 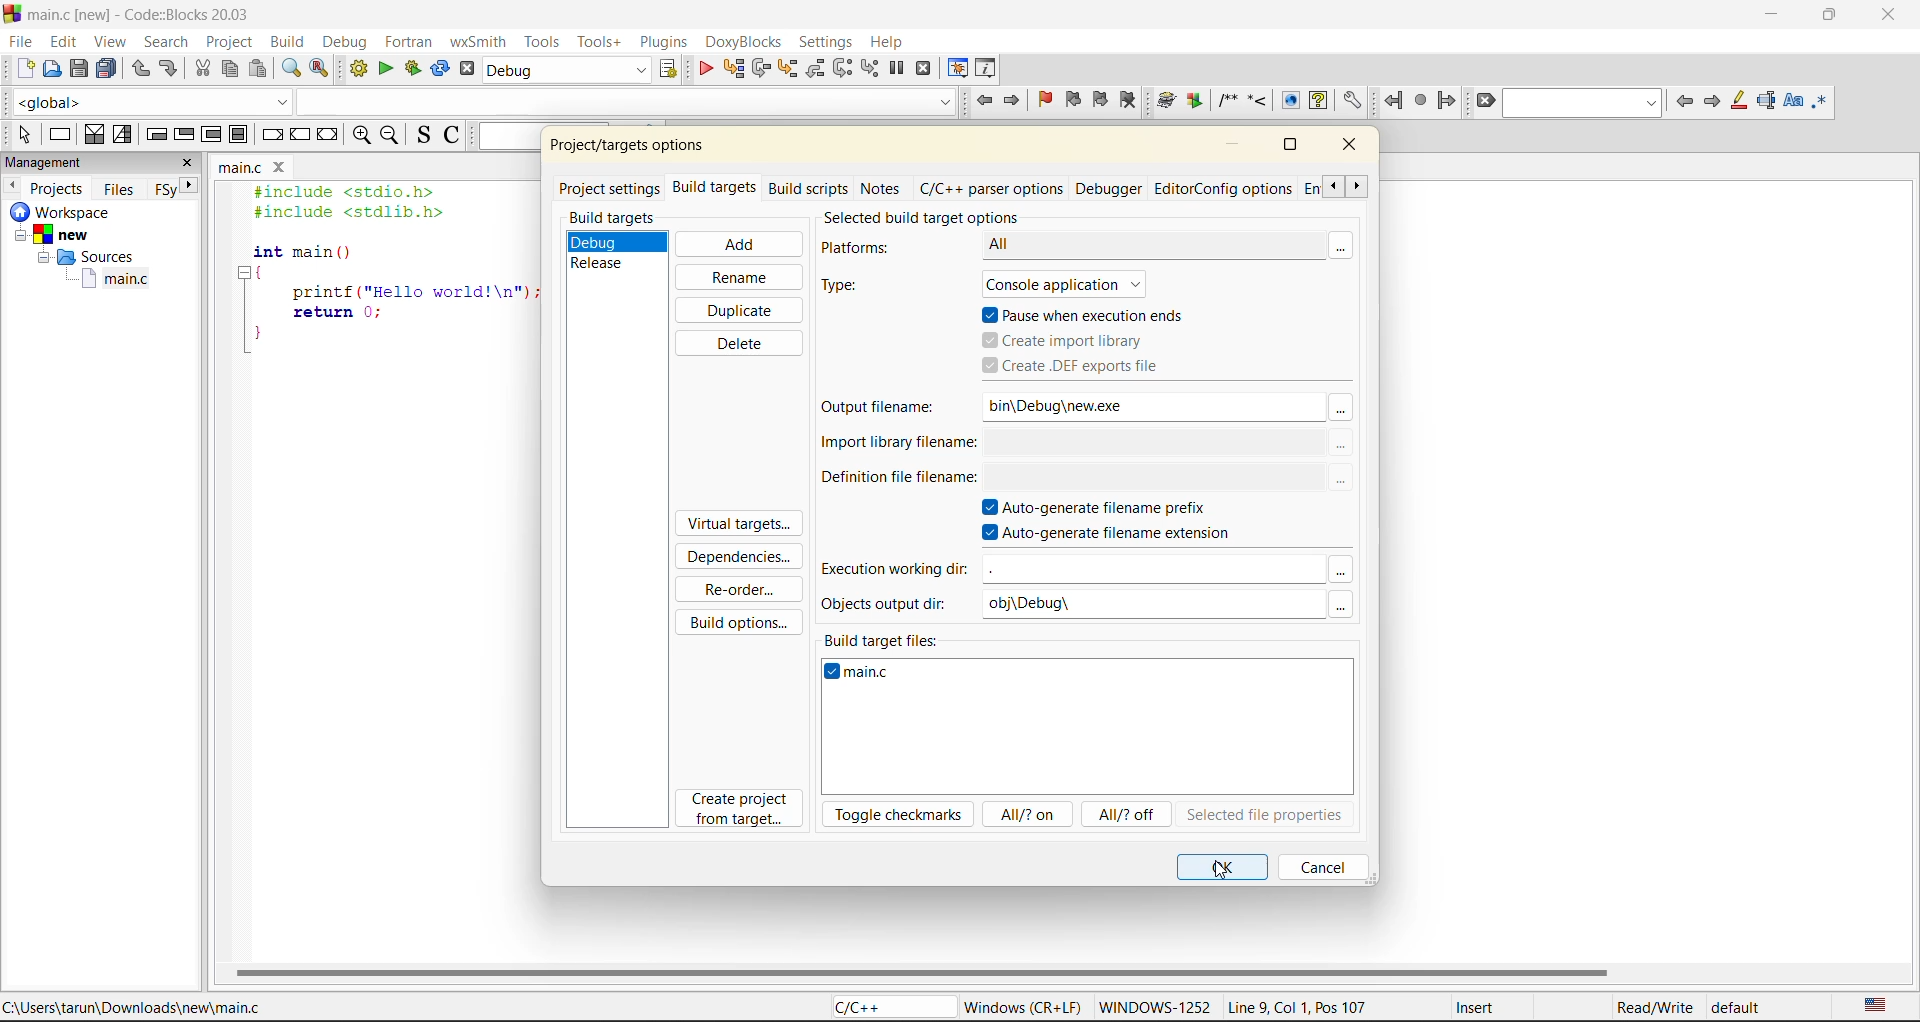 I want to click on cut, so click(x=203, y=68).